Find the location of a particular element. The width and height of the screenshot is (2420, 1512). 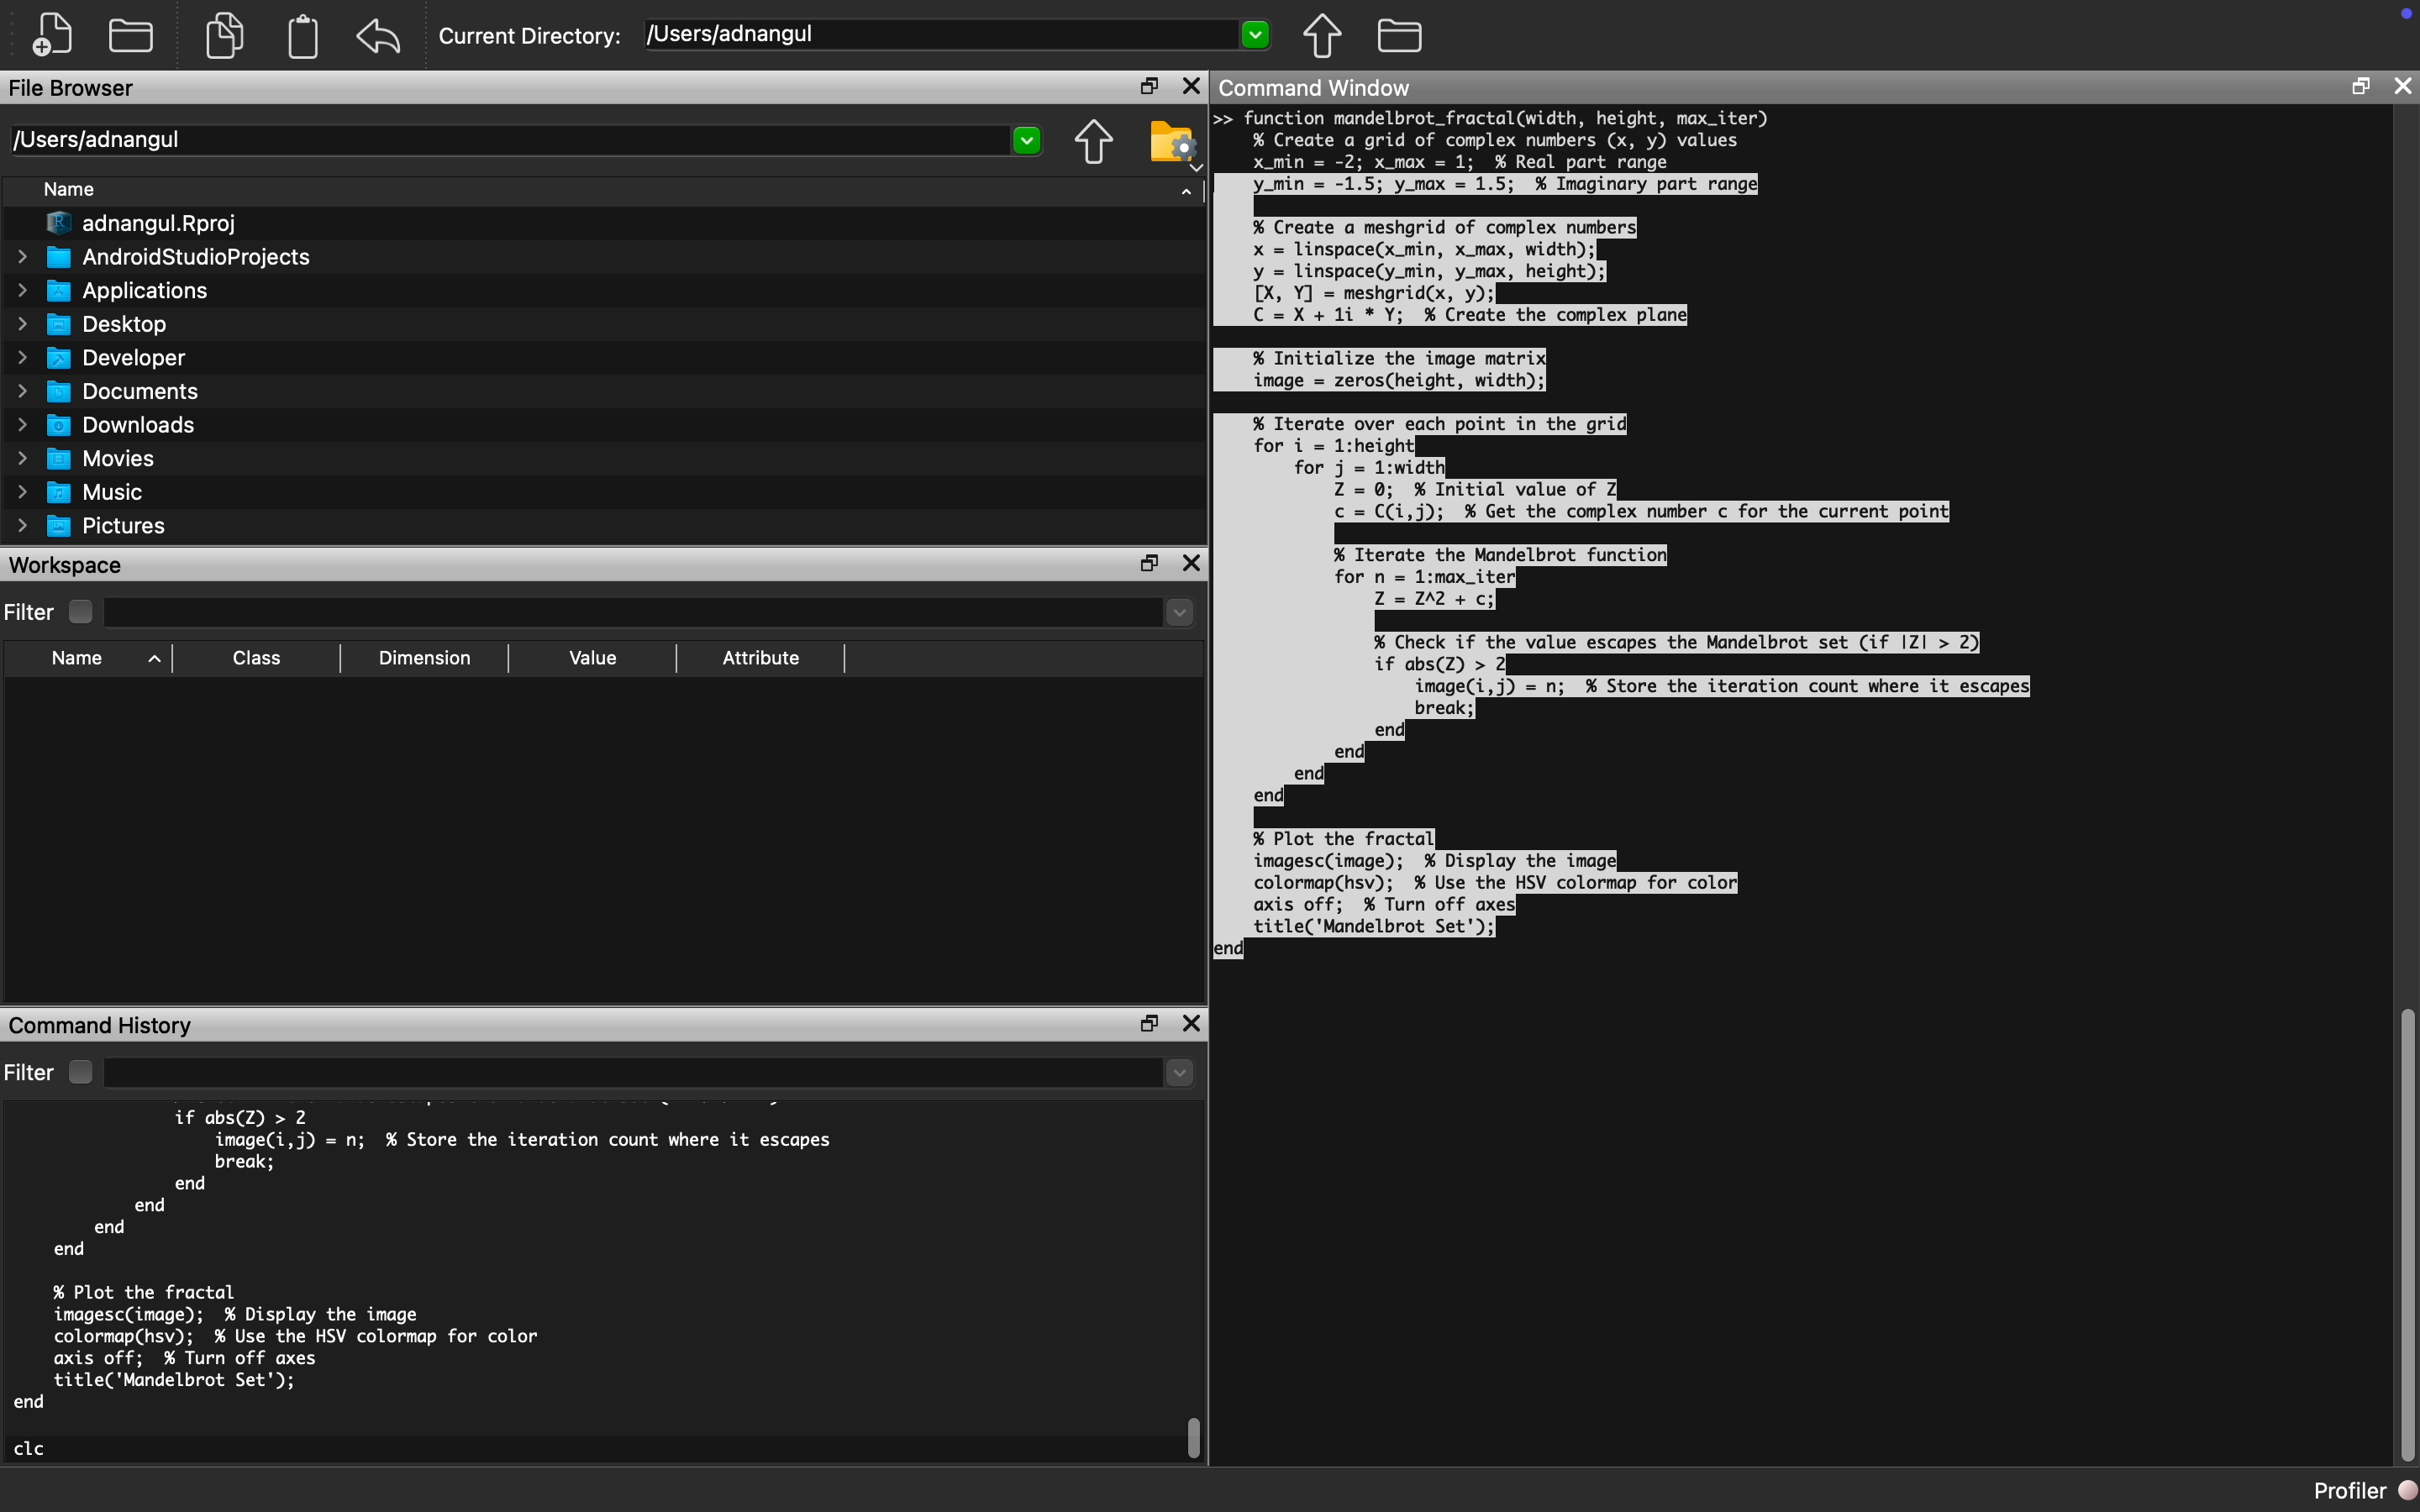

Developer is located at coordinates (107, 357).